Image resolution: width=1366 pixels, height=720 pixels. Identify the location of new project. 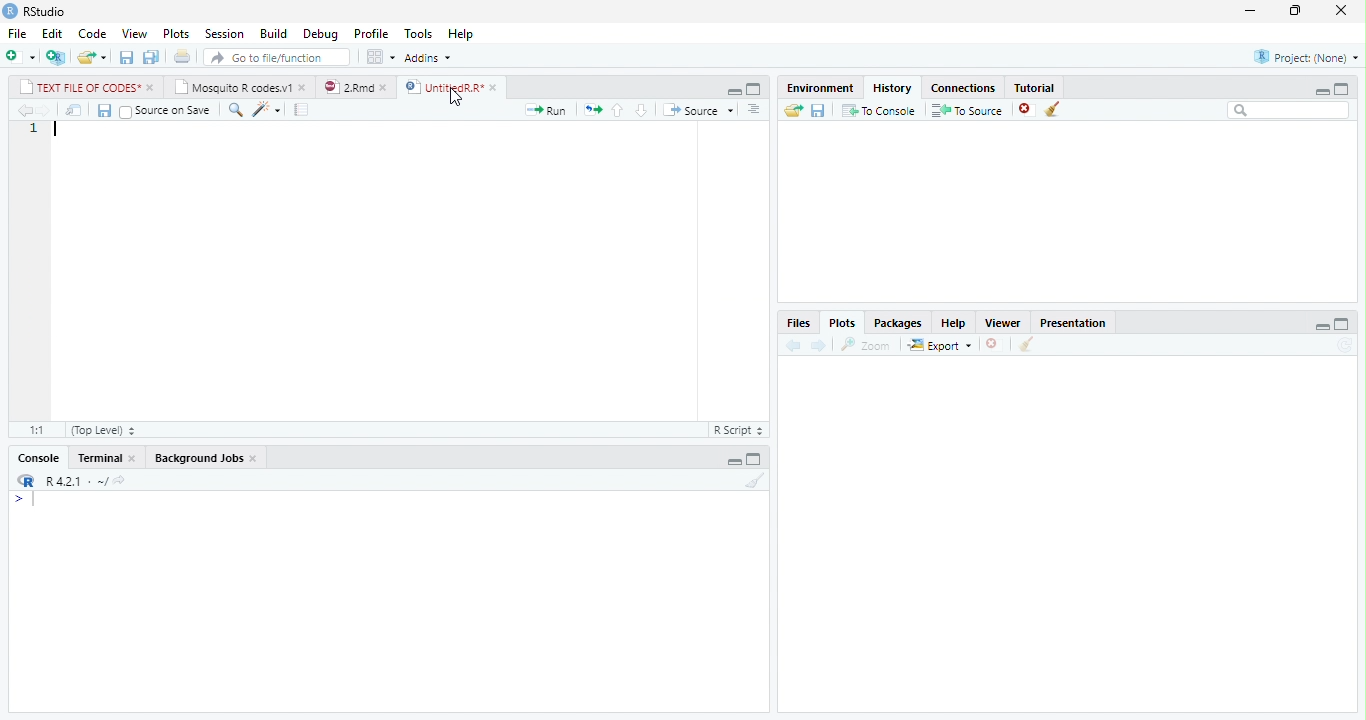
(57, 57).